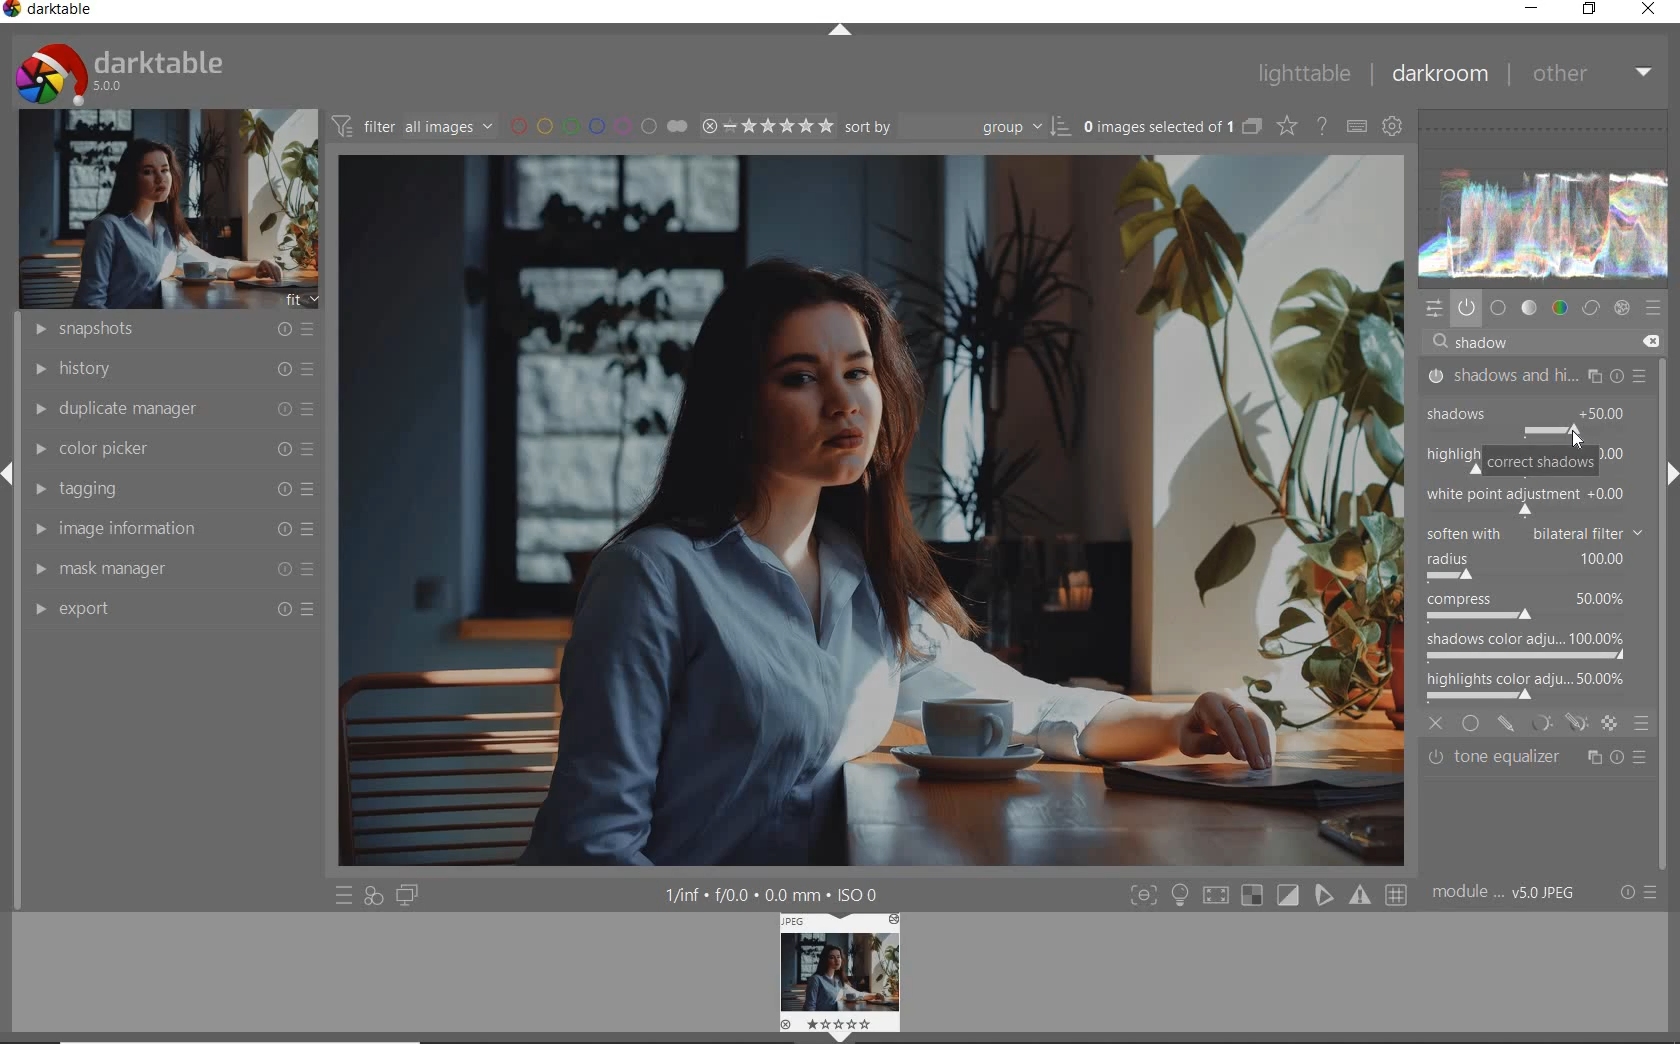 The width and height of the screenshot is (1680, 1044). What do you see at coordinates (1532, 9) in the screenshot?
I see `minimize` at bounding box center [1532, 9].